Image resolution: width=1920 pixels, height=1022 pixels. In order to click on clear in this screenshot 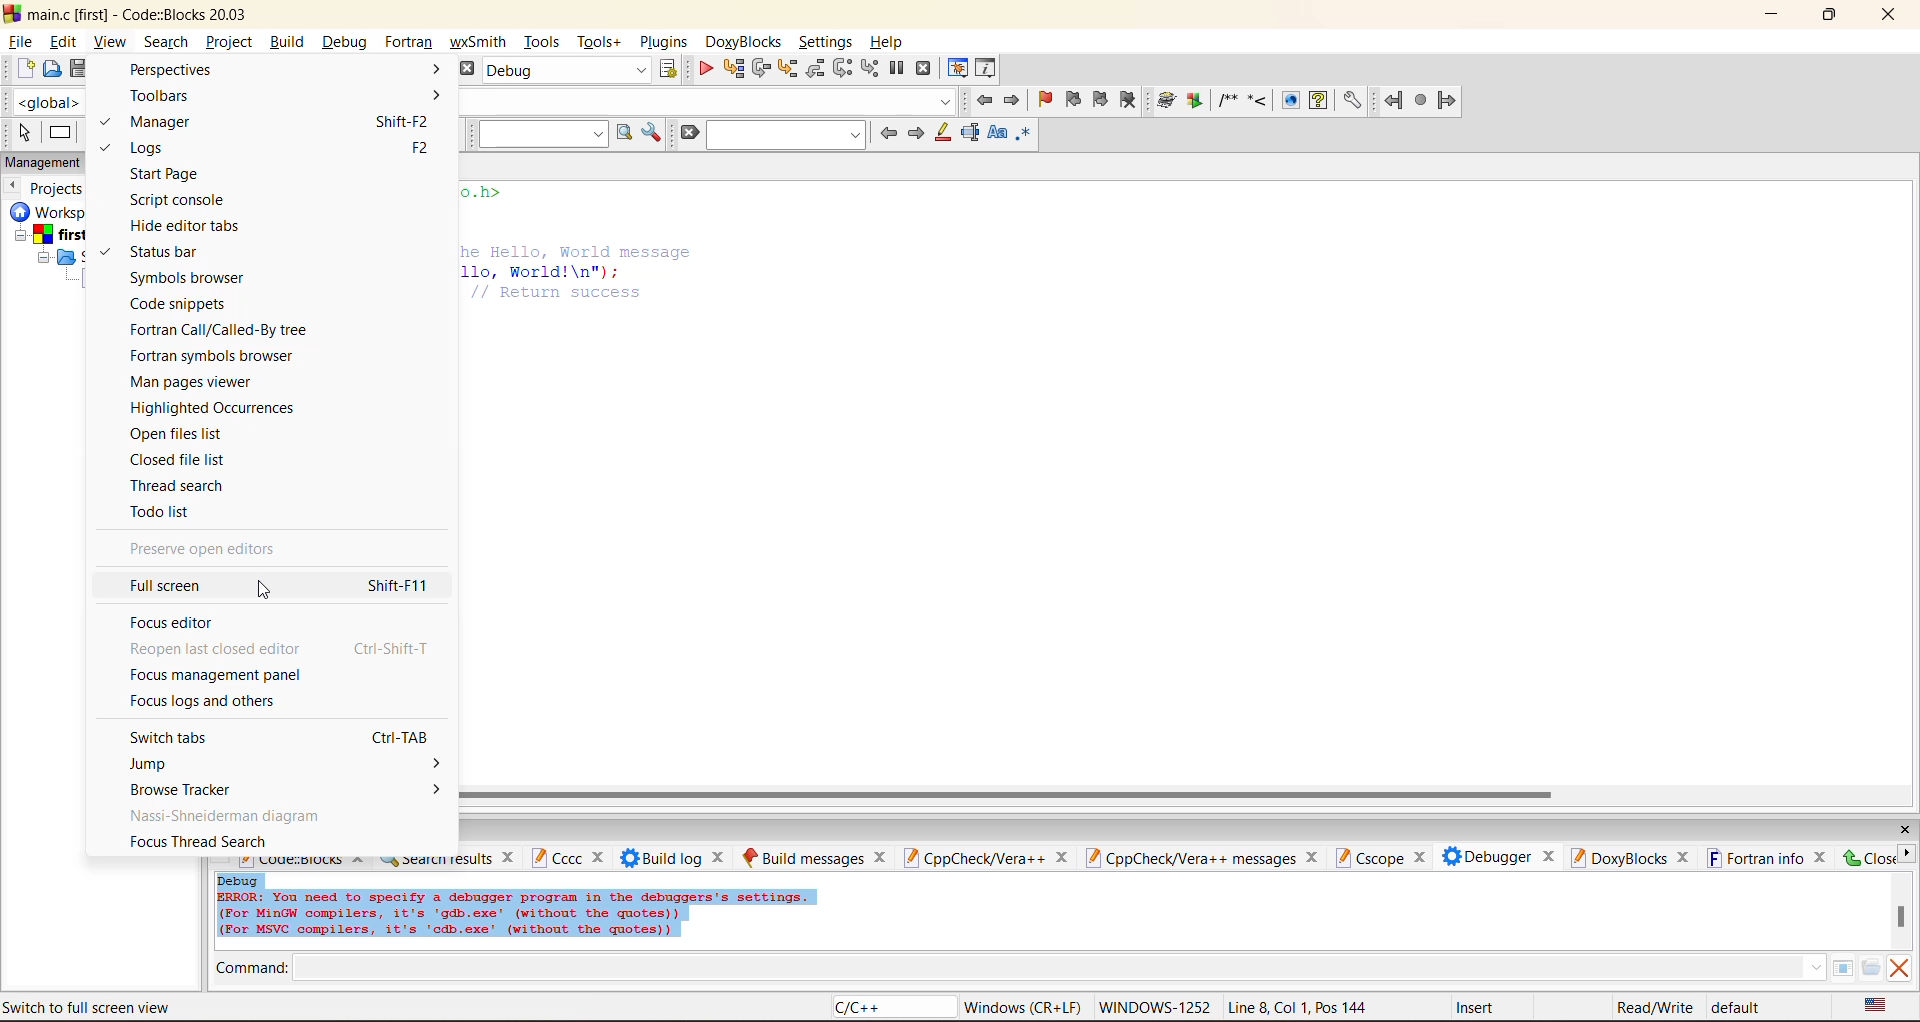, I will do `click(688, 130)`.